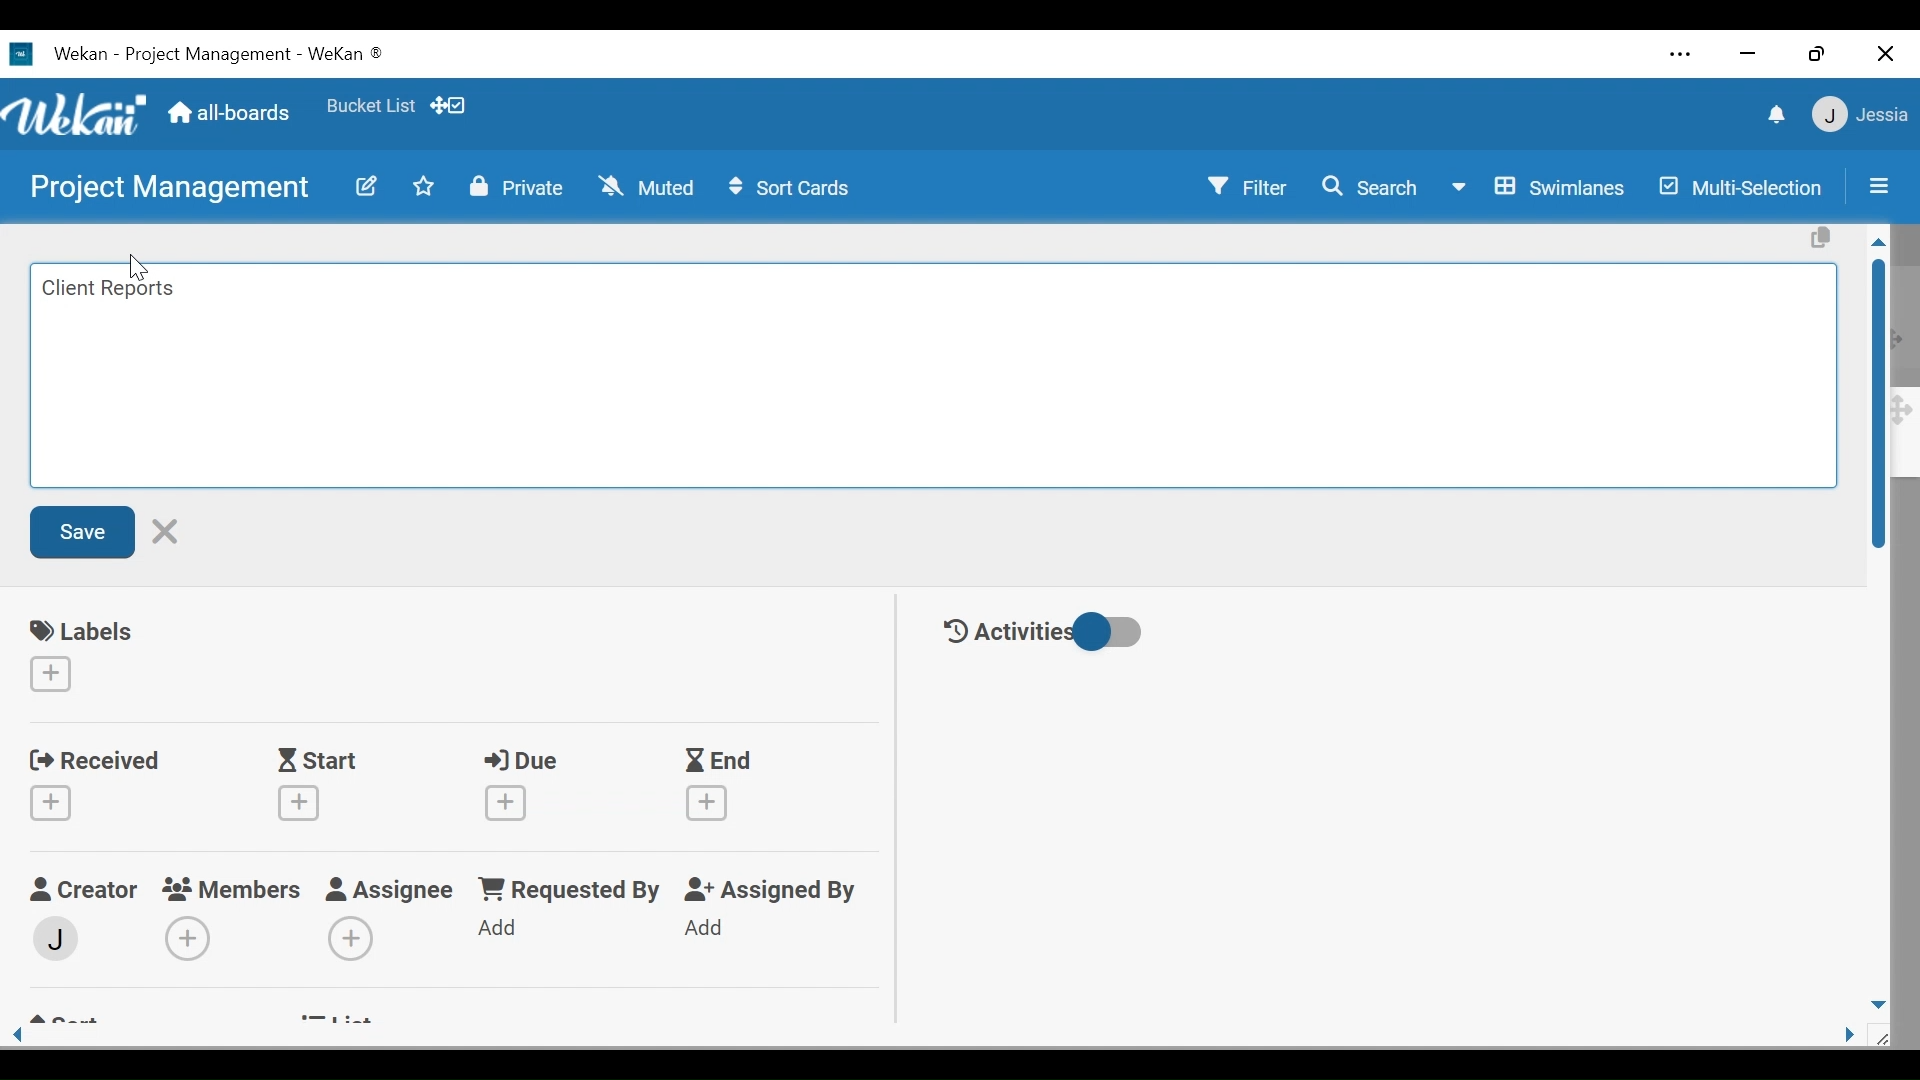 This screenshot has height=1080, width=1920. Describe the element at coordinates (51, 803) in the screenshot. I see `Create Received date` at that location.